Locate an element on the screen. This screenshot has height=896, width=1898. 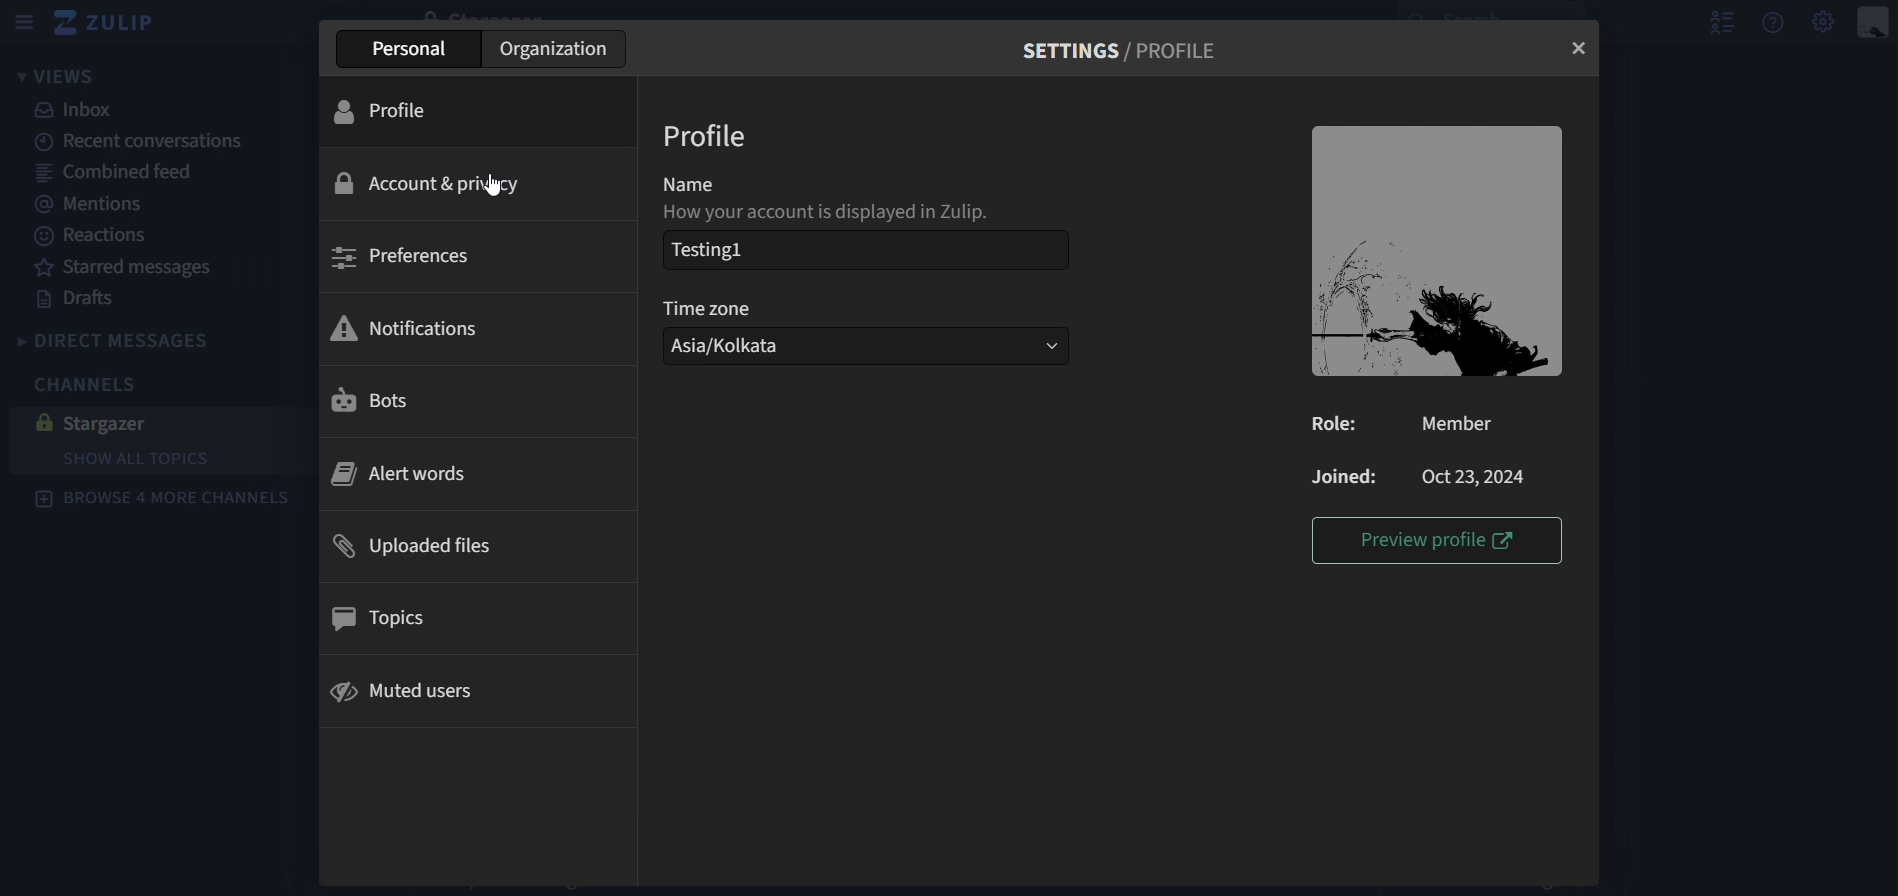
notifications is located at coordinates (408, 330).